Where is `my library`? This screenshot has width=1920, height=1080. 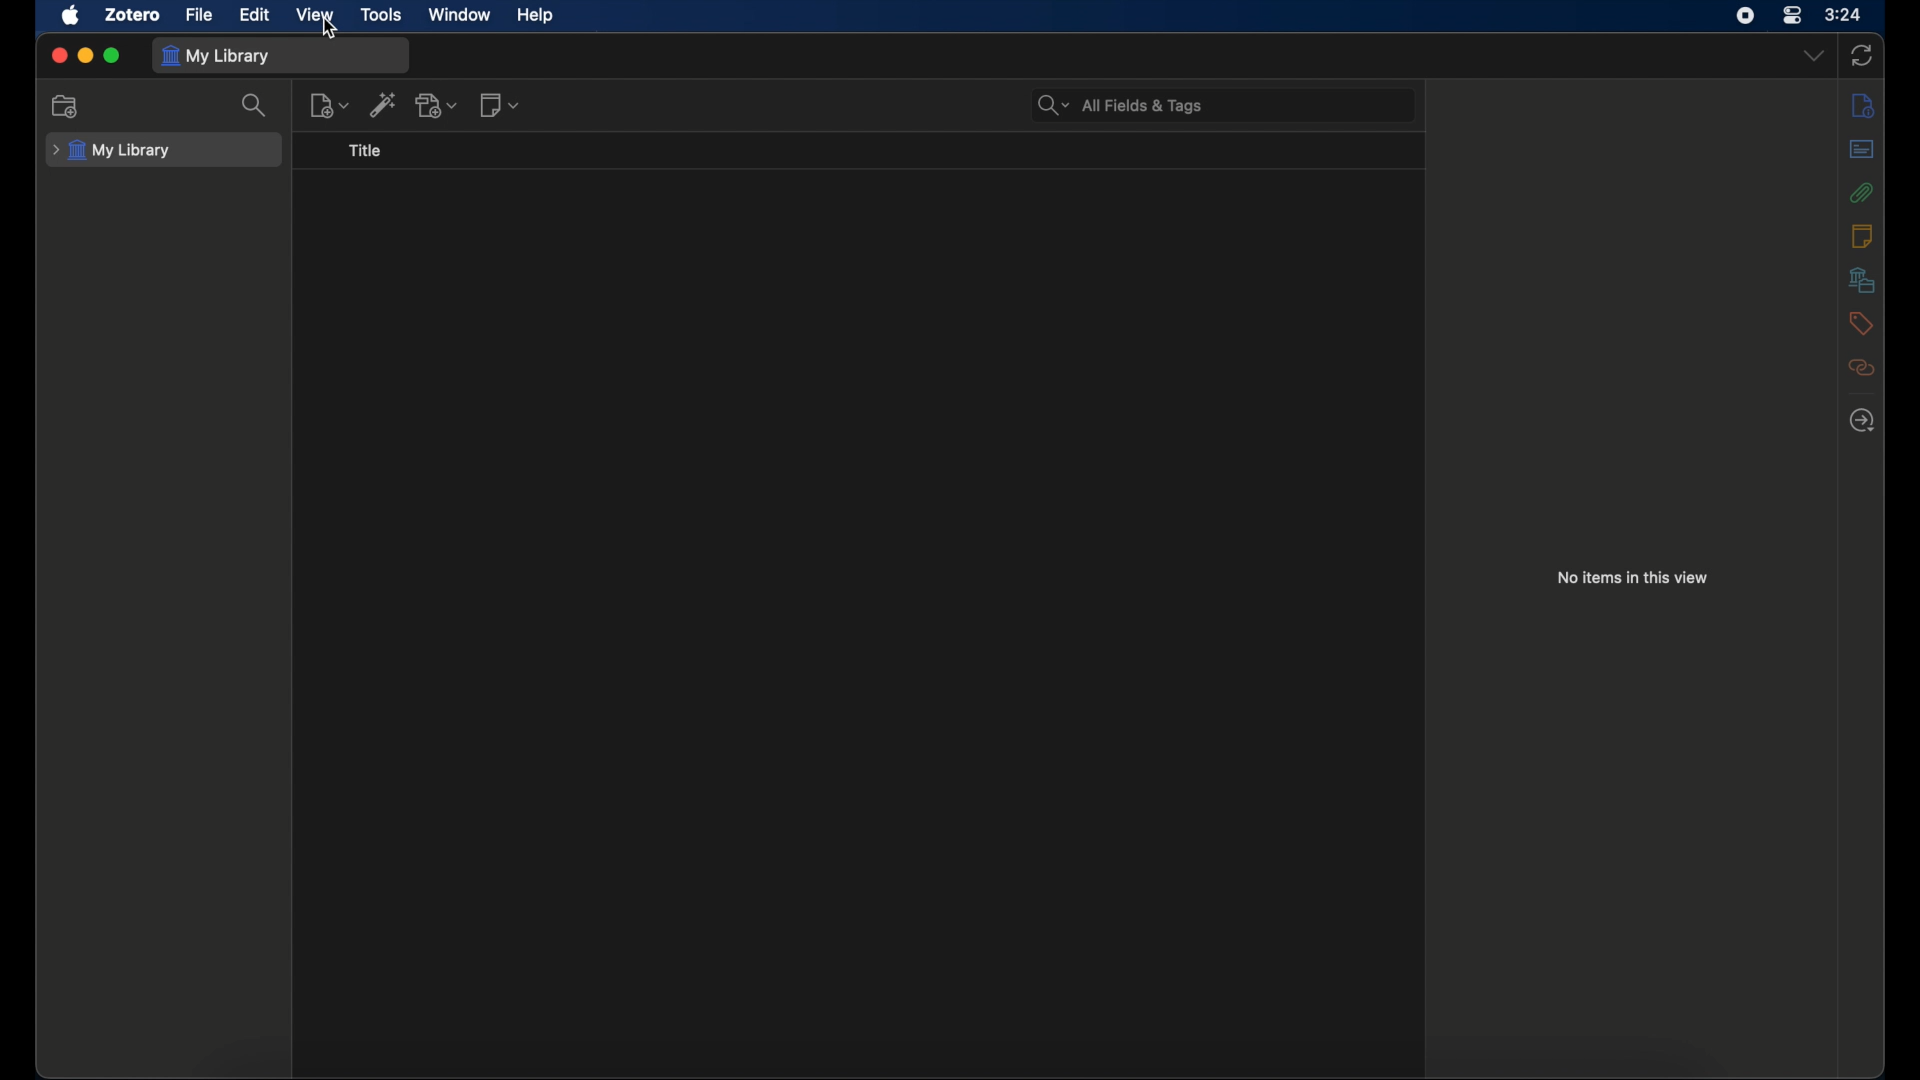
my library is located at coordinates (218, 55).